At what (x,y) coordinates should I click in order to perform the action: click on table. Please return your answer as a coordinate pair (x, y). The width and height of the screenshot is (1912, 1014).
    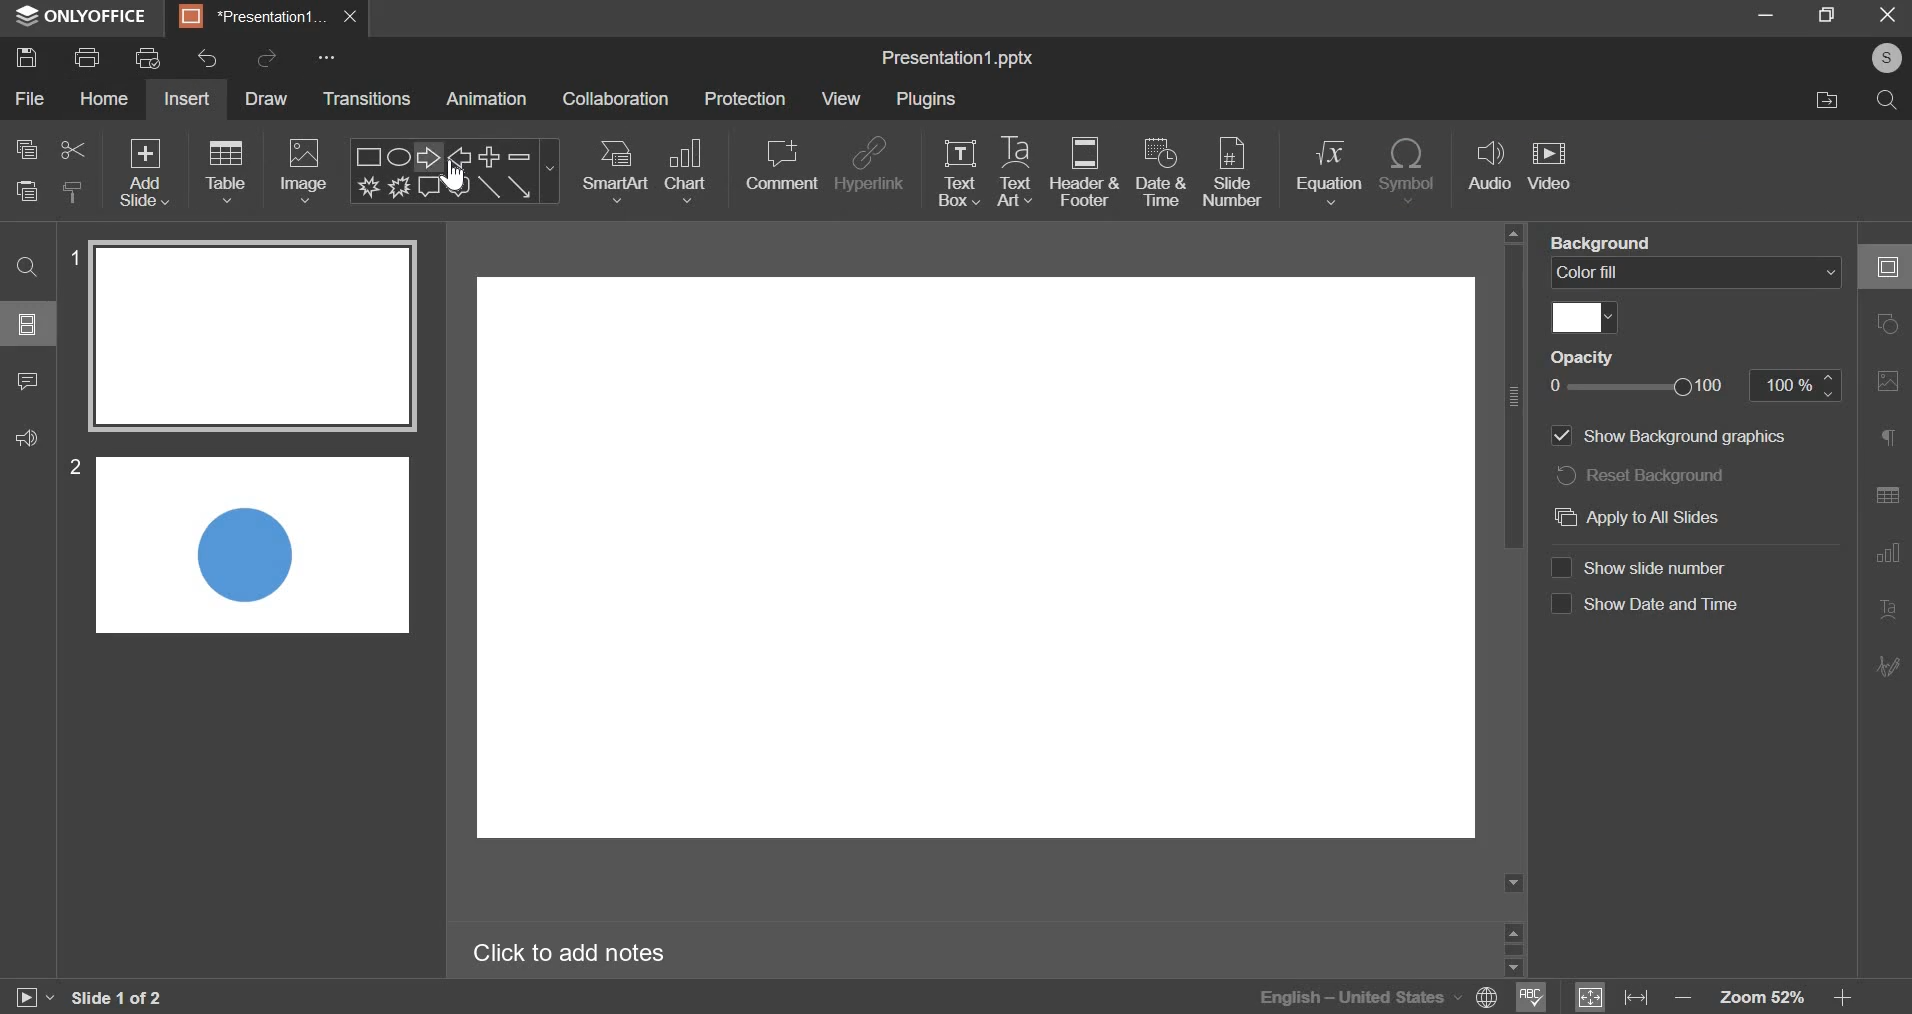
    Looking at the image, I should click on (225, 172).